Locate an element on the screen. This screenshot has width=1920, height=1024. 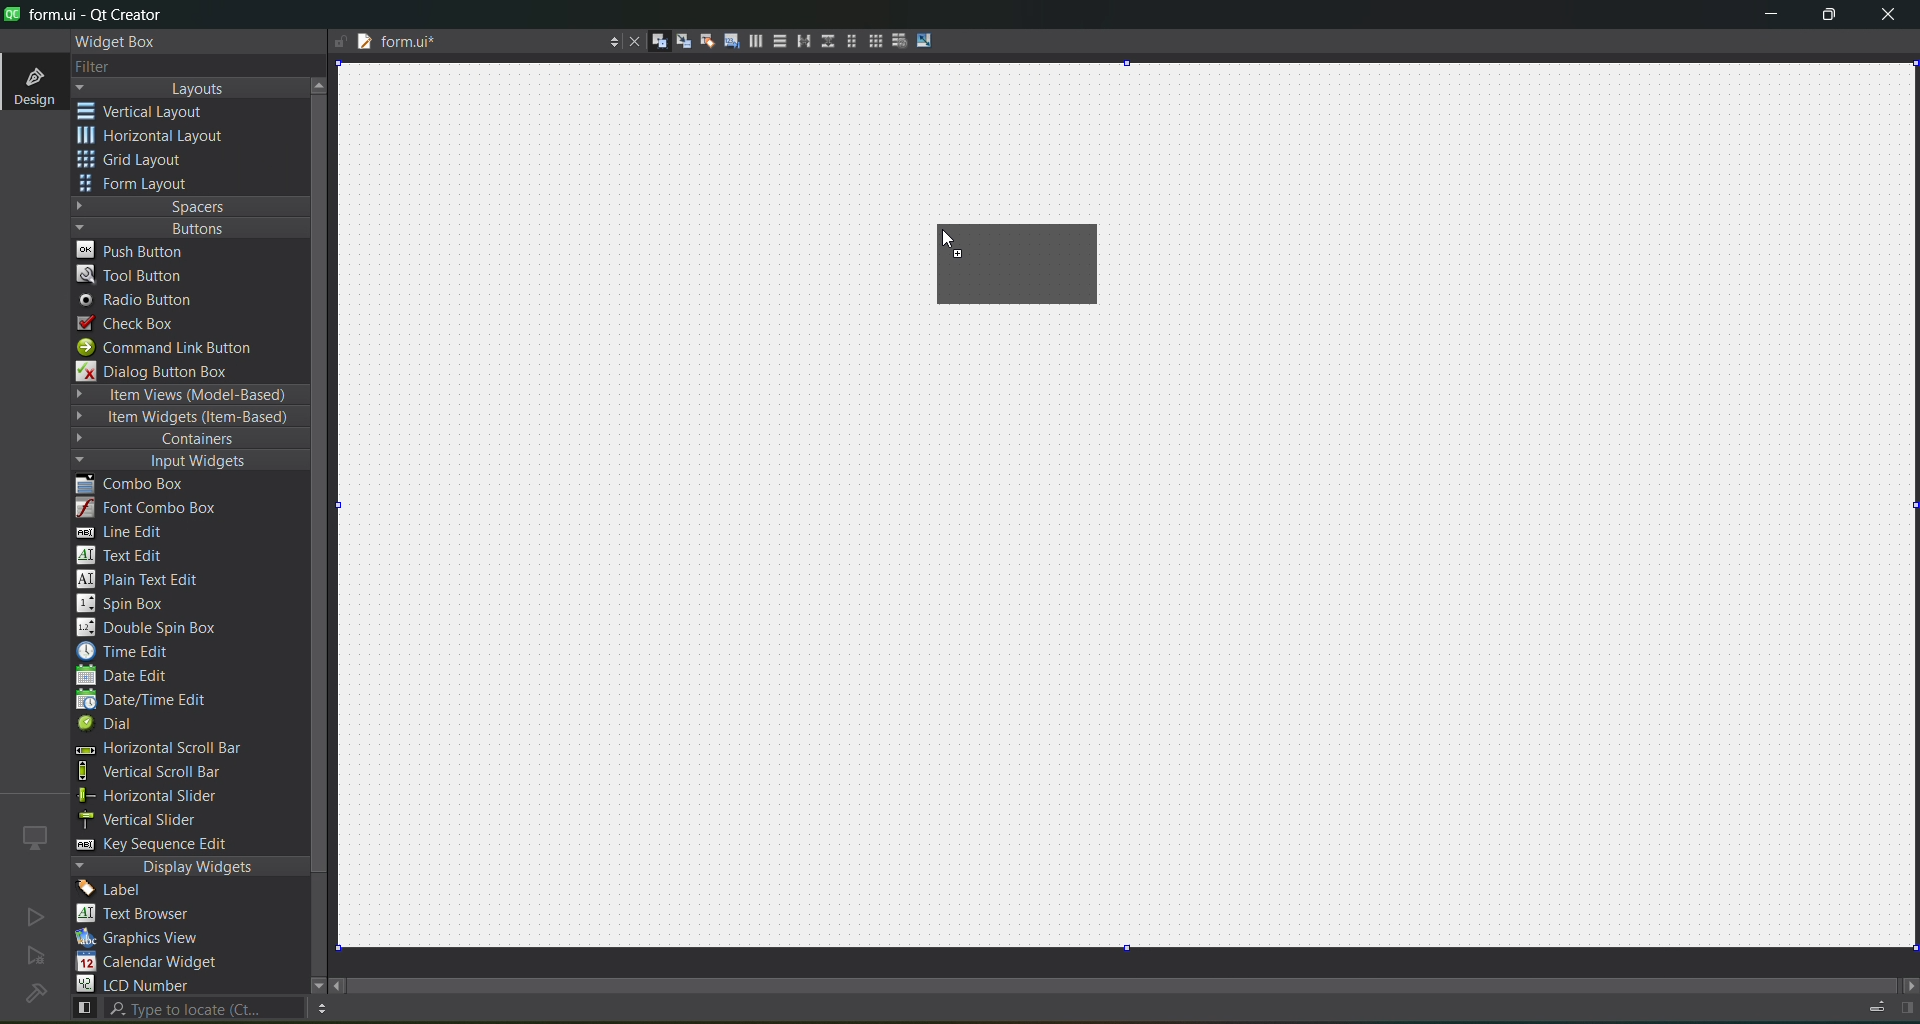
horizontal splitter is located at coordinates (798, 42).